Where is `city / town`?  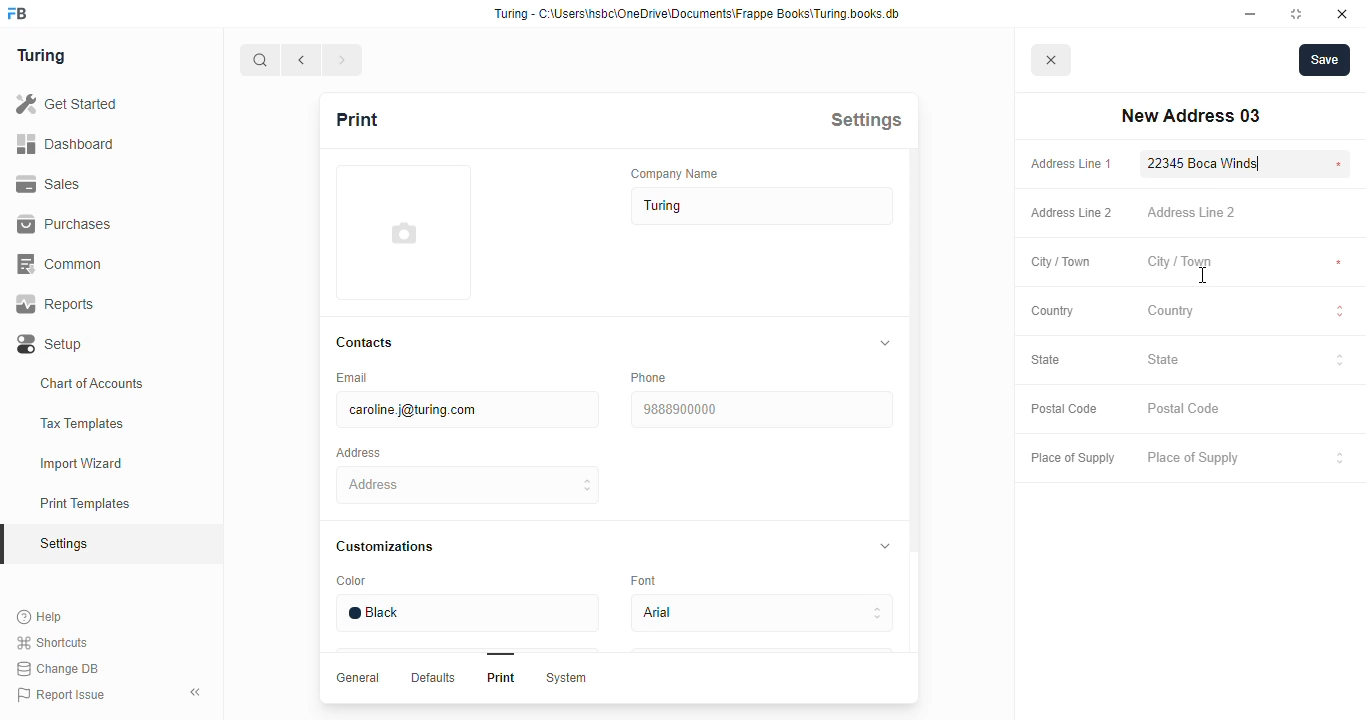 city / town is located at coordinates (1062, 263).